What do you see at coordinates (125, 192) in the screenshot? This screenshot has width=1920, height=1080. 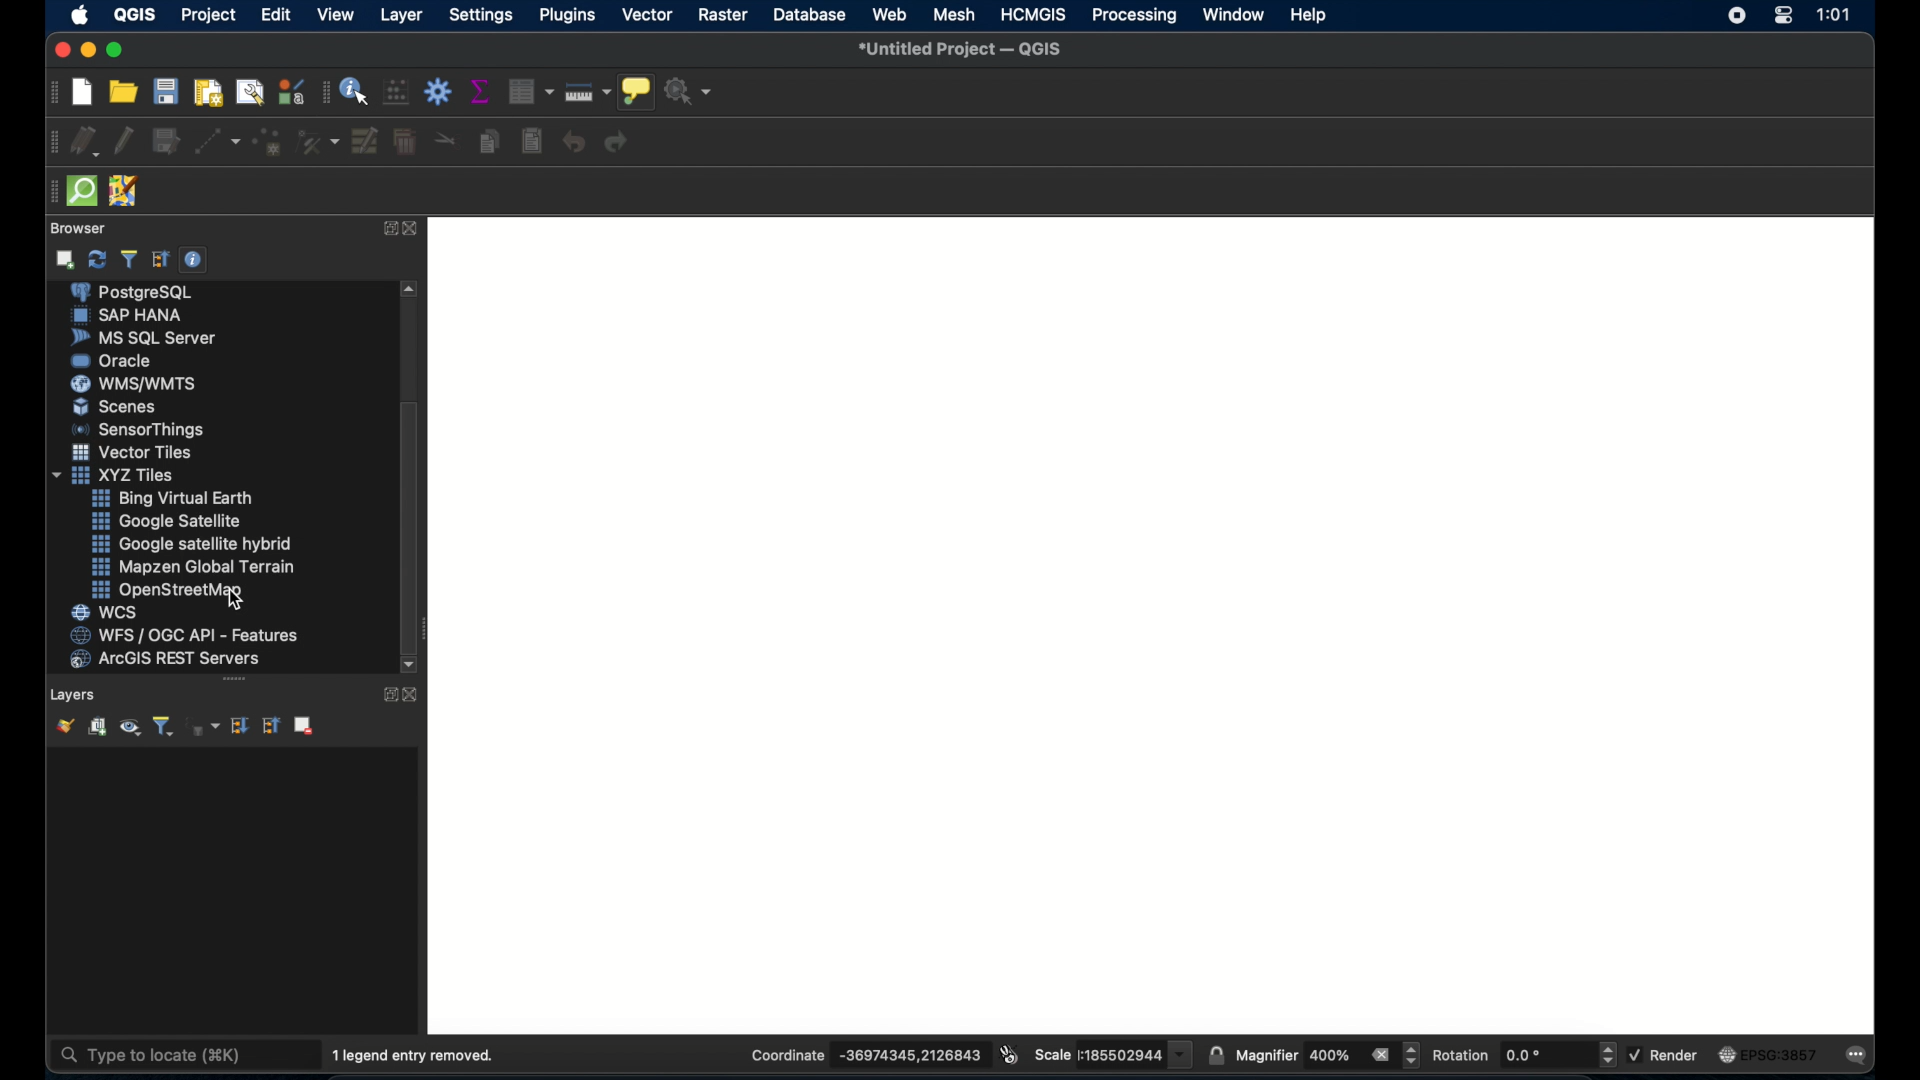 I see `JSOM remote` at bounding box center [125, 192].